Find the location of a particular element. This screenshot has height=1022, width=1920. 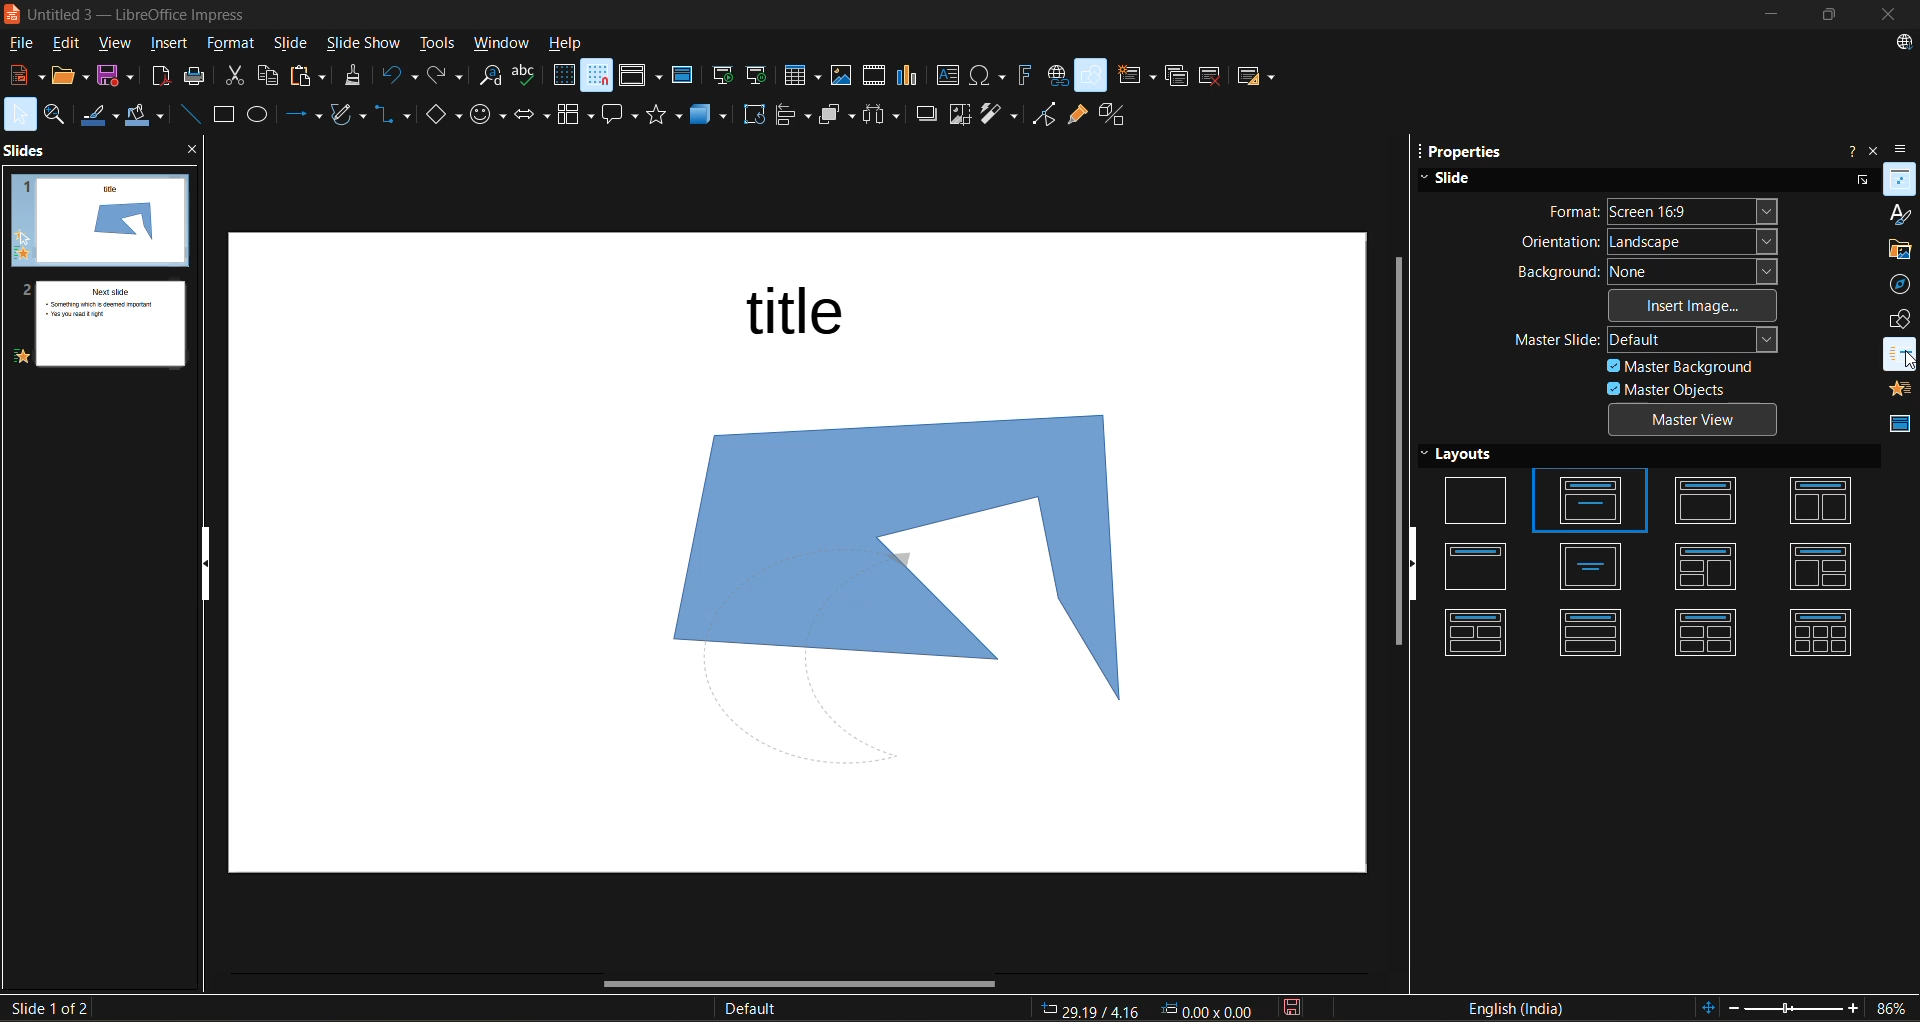

window is located at coordinates (504, 43).